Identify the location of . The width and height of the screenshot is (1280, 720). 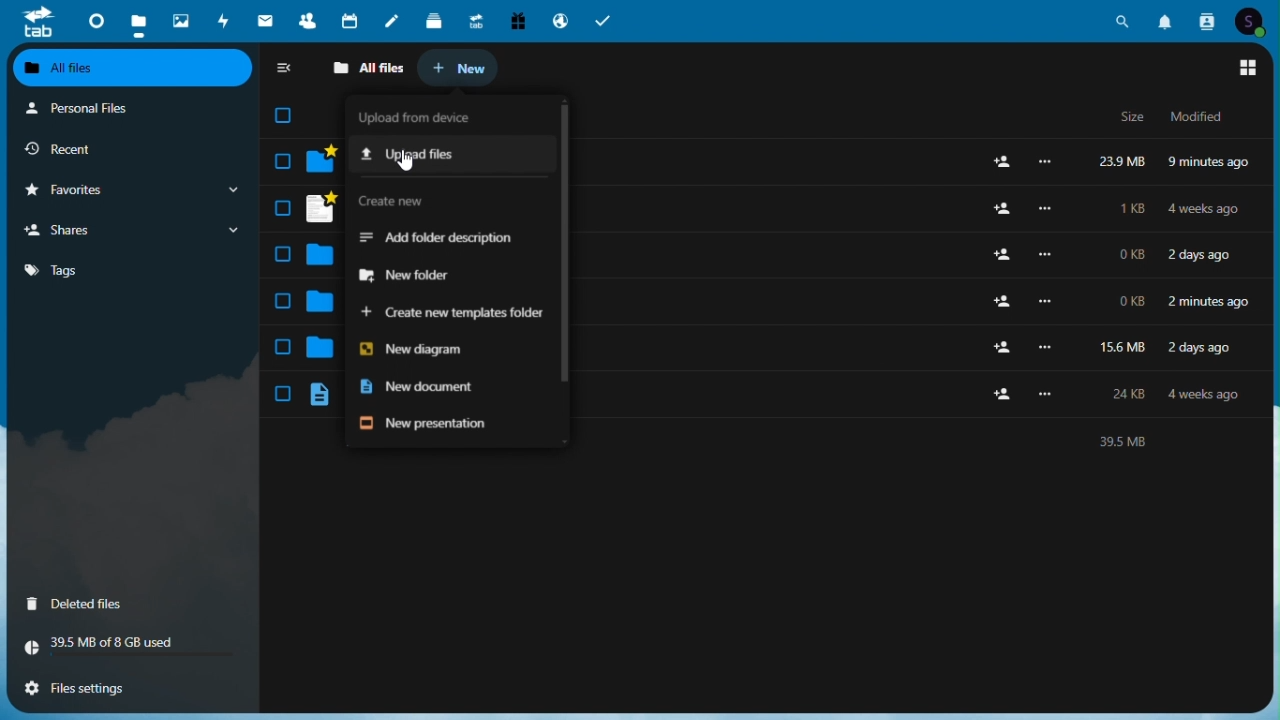
(1249, 72).